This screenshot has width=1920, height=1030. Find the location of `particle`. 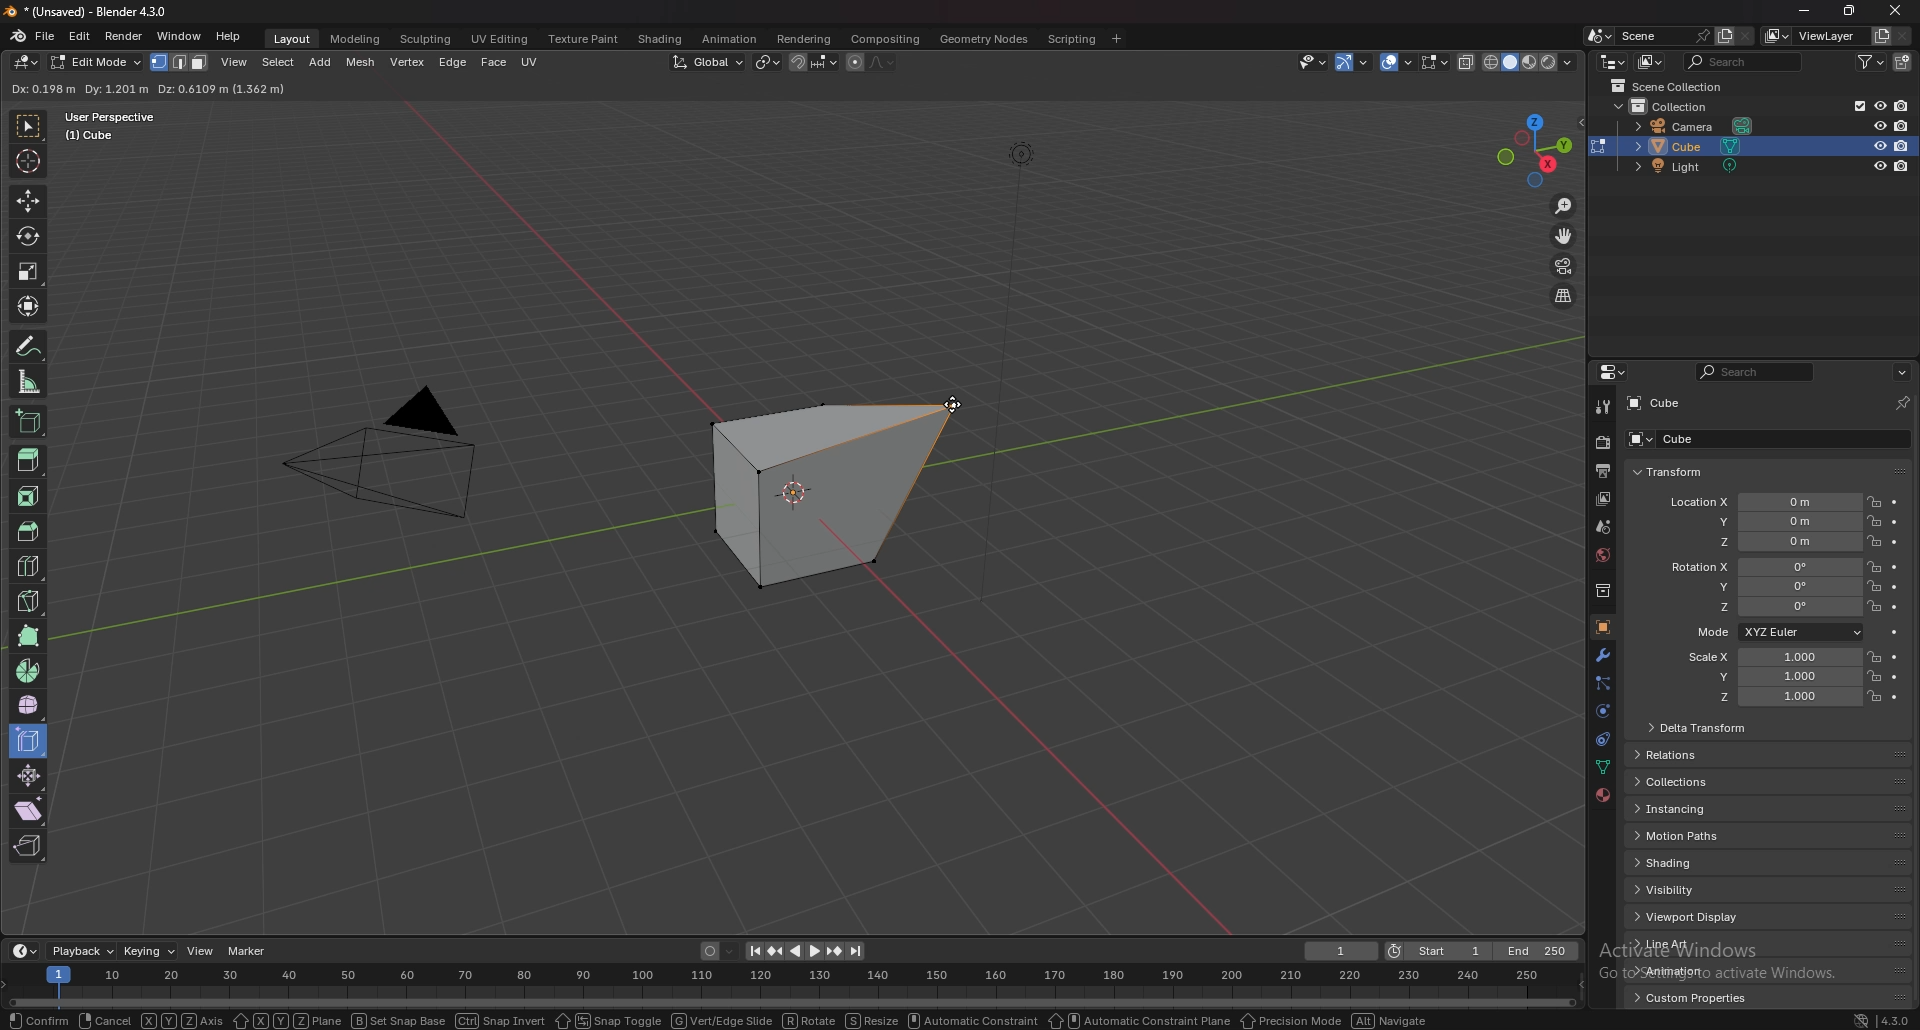

particle is located at coordinates (1603, 684).